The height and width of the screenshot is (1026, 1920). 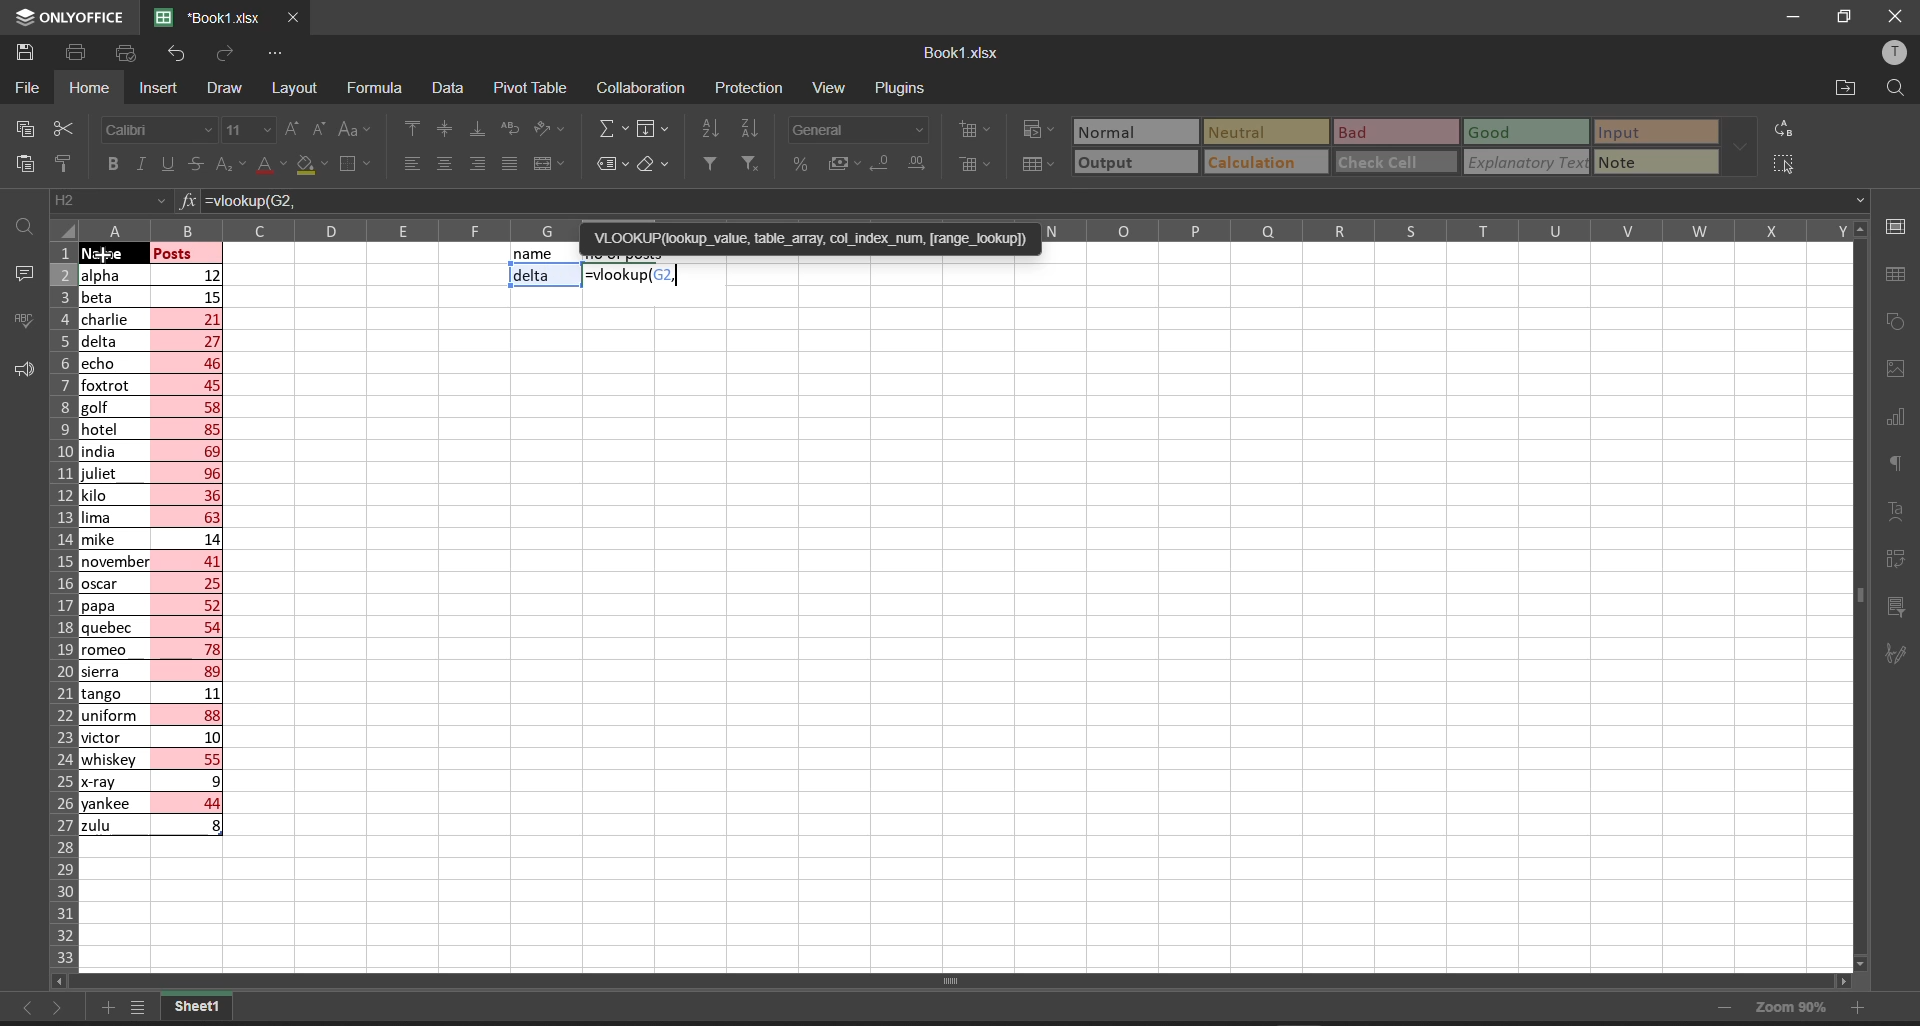 I want to click on zoom in, so click(x=1861, y=1010).